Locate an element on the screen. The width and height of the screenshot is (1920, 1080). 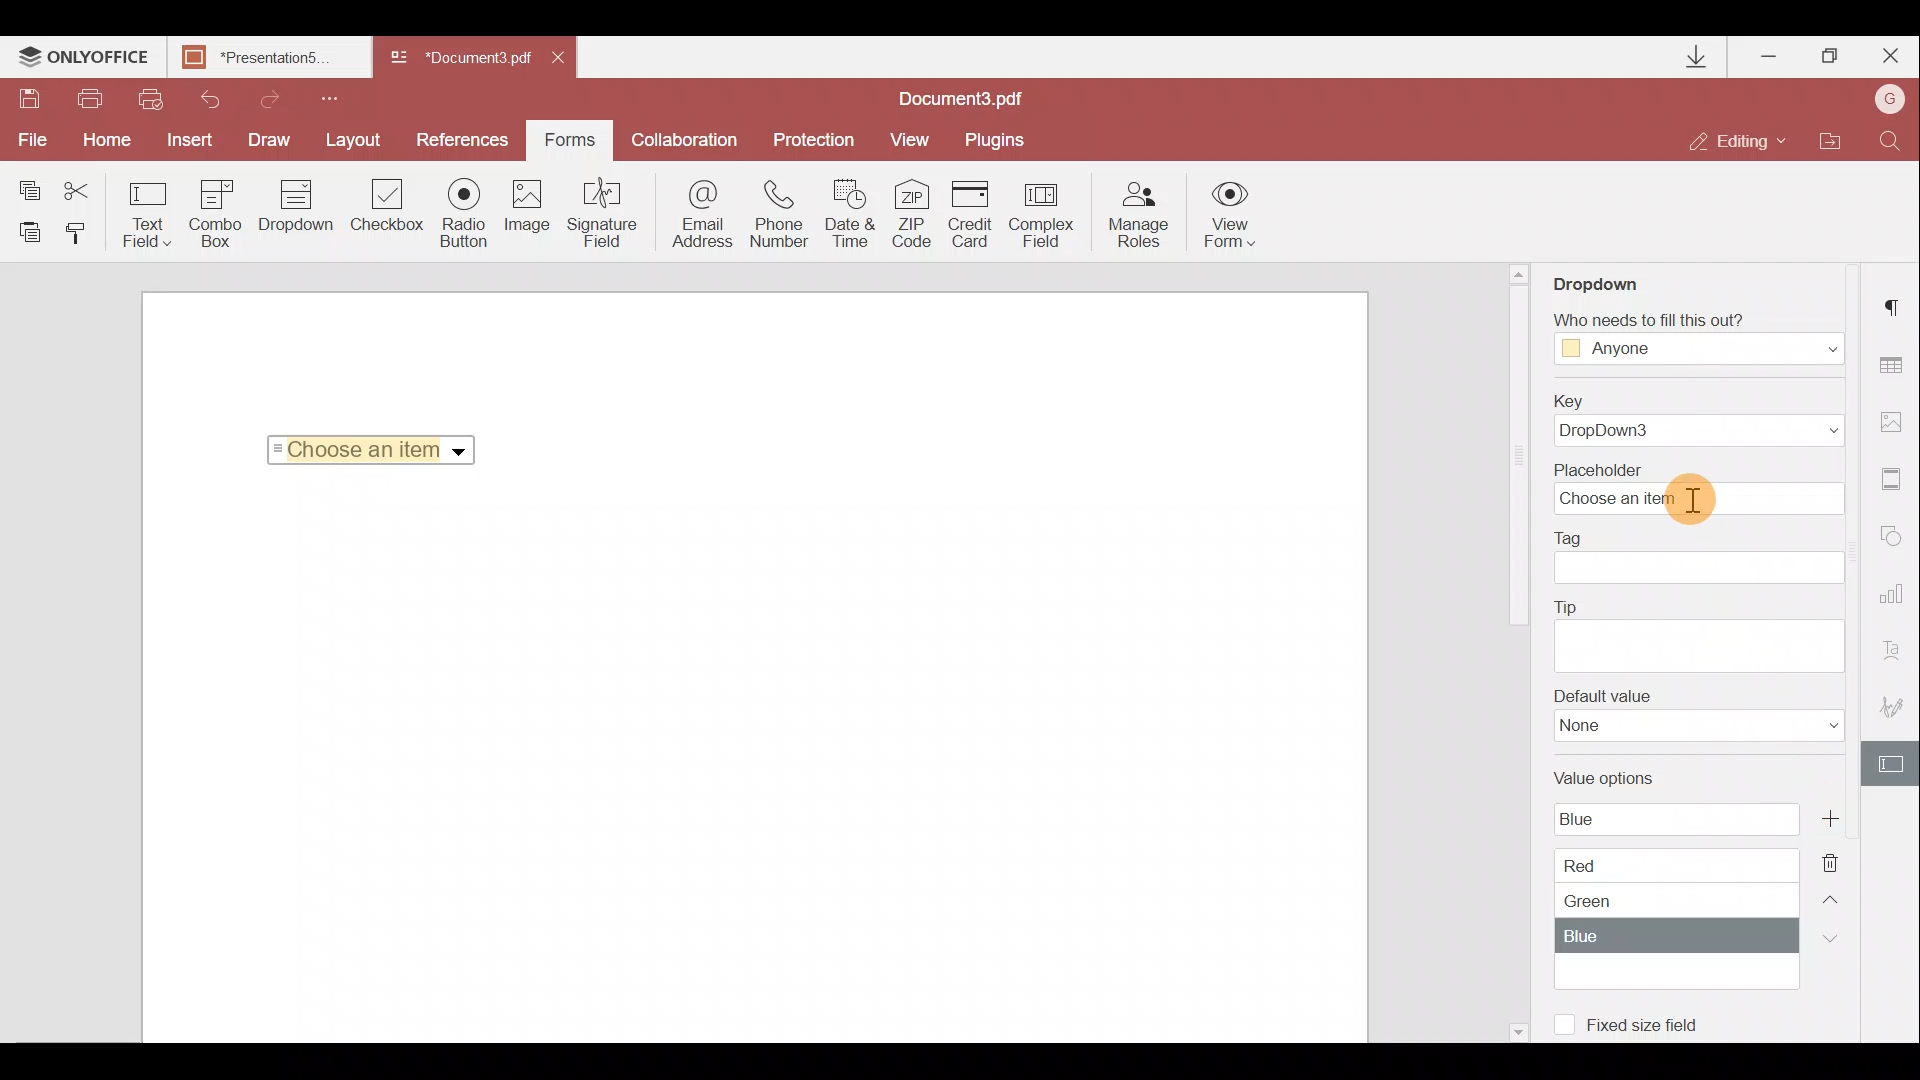
Document name is located at coordinates (275, 59).